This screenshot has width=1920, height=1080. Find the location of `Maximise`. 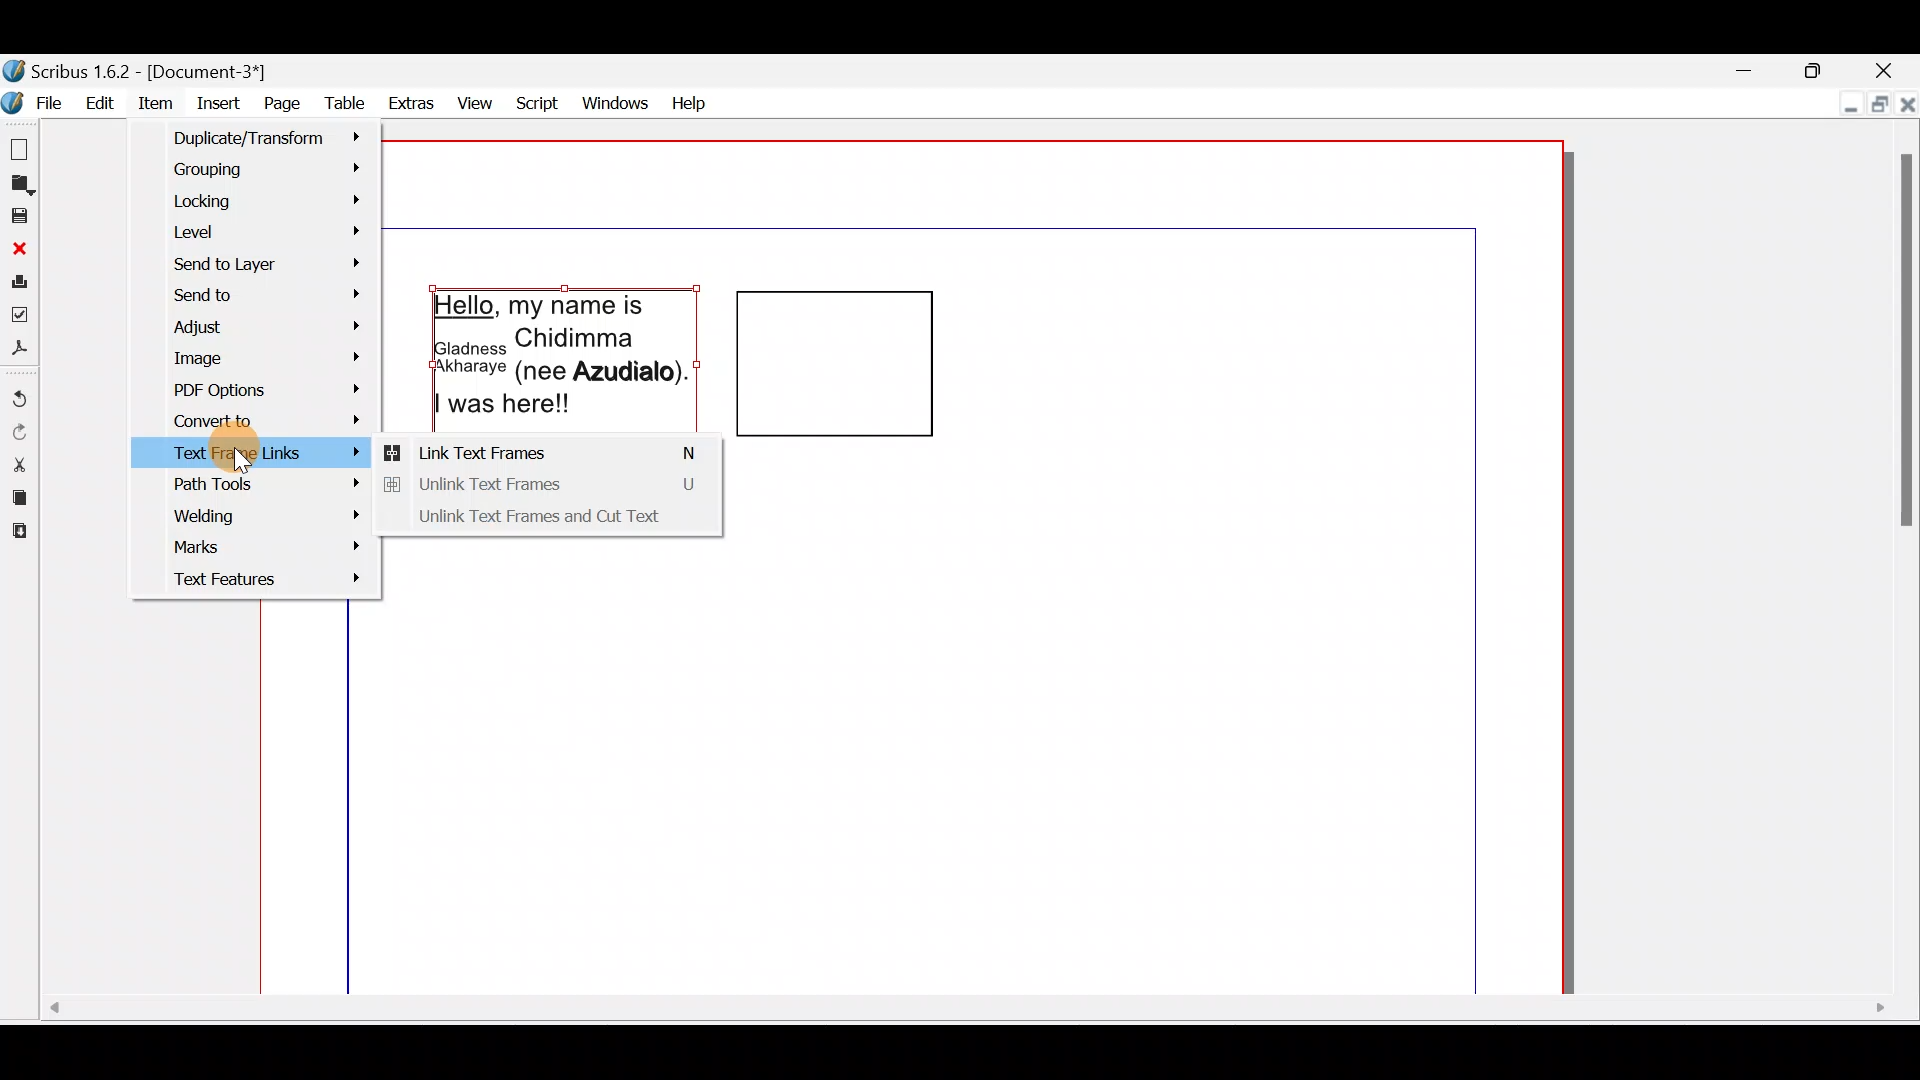

Maximise is located at coordinates (1875, 103).